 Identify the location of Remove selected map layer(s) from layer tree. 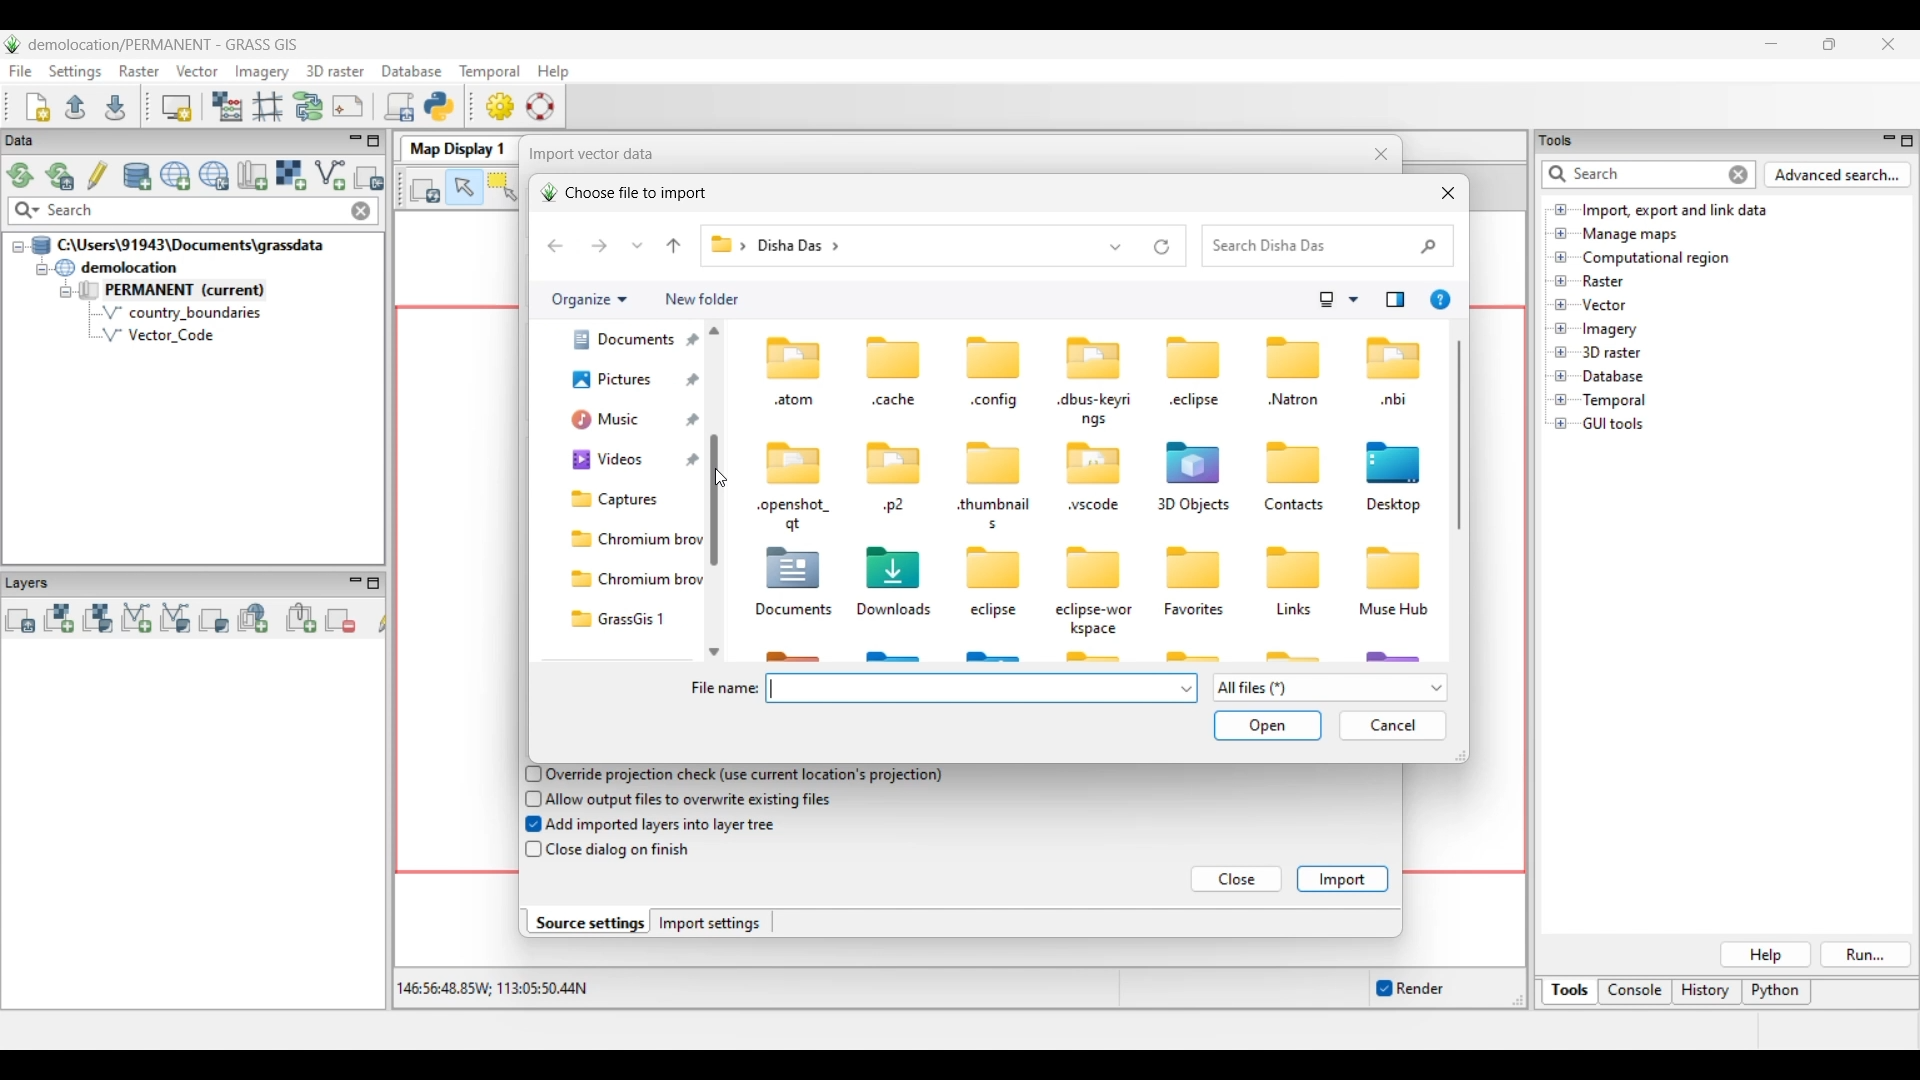
(341, 619).